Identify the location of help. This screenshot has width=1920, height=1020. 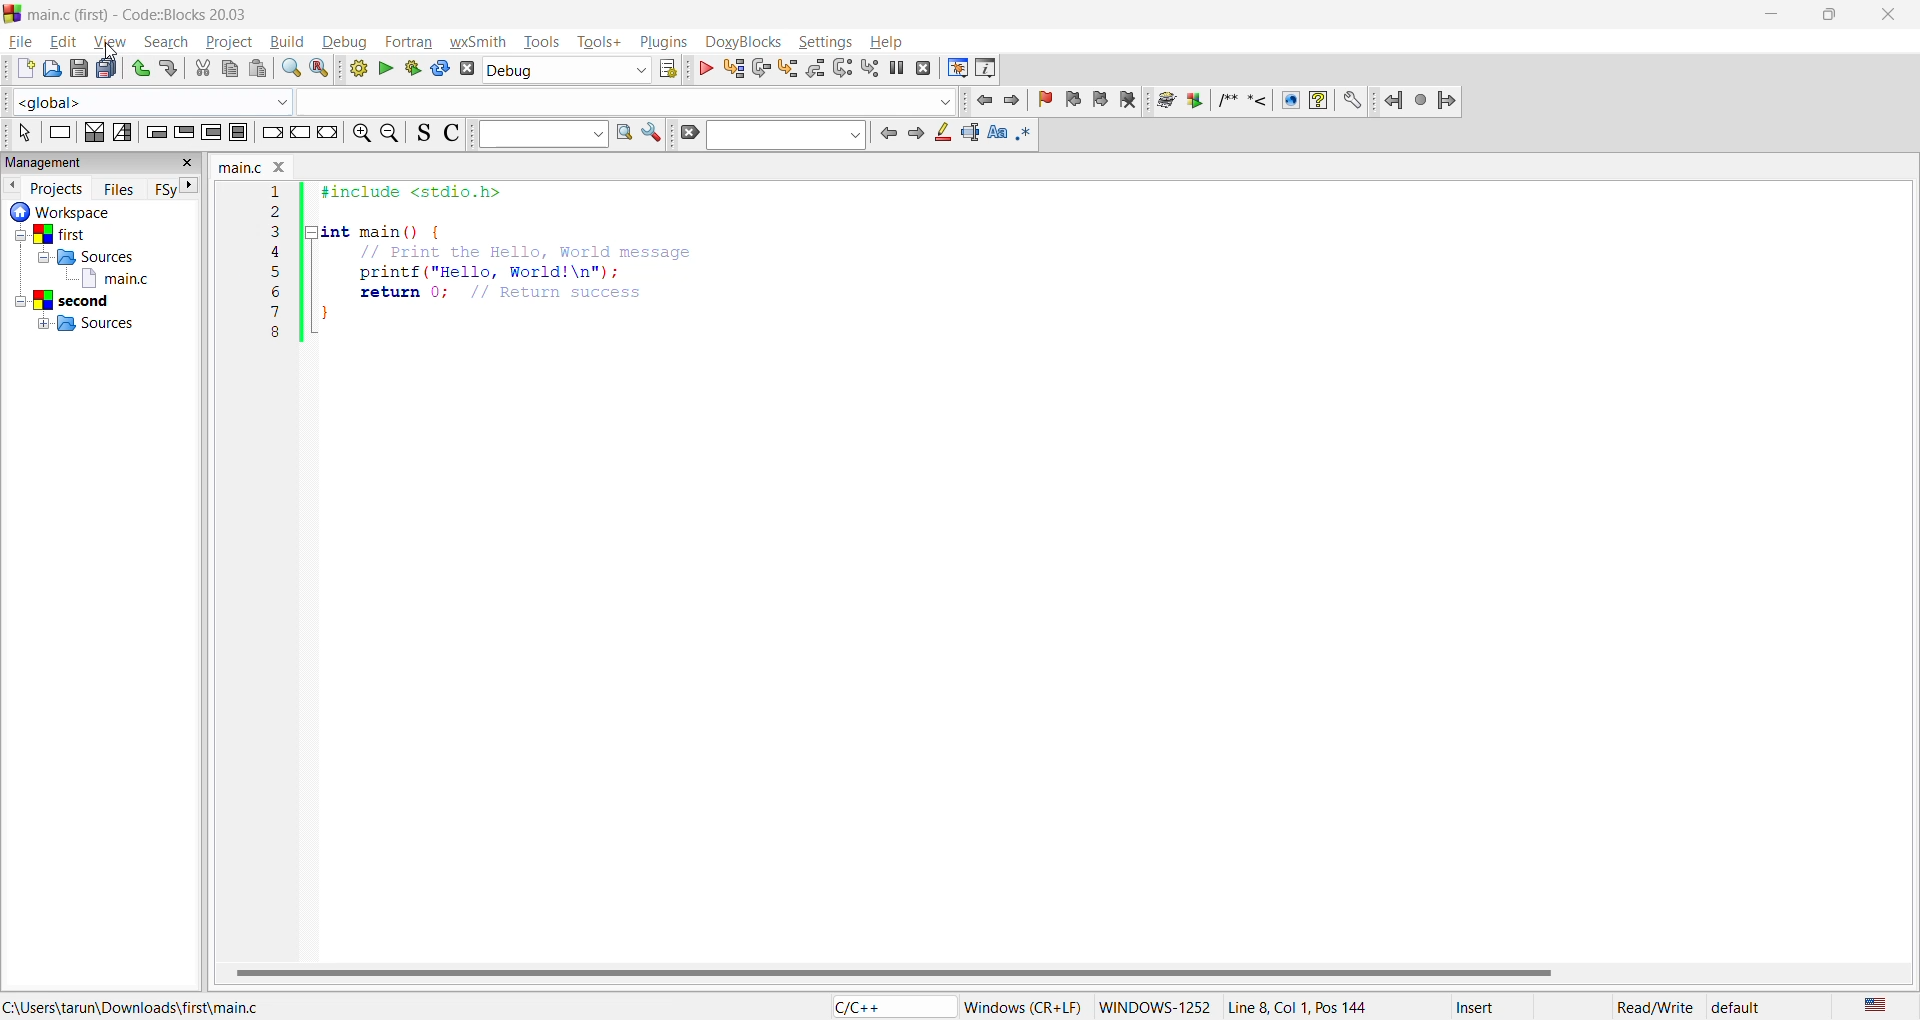
(1319, 100).